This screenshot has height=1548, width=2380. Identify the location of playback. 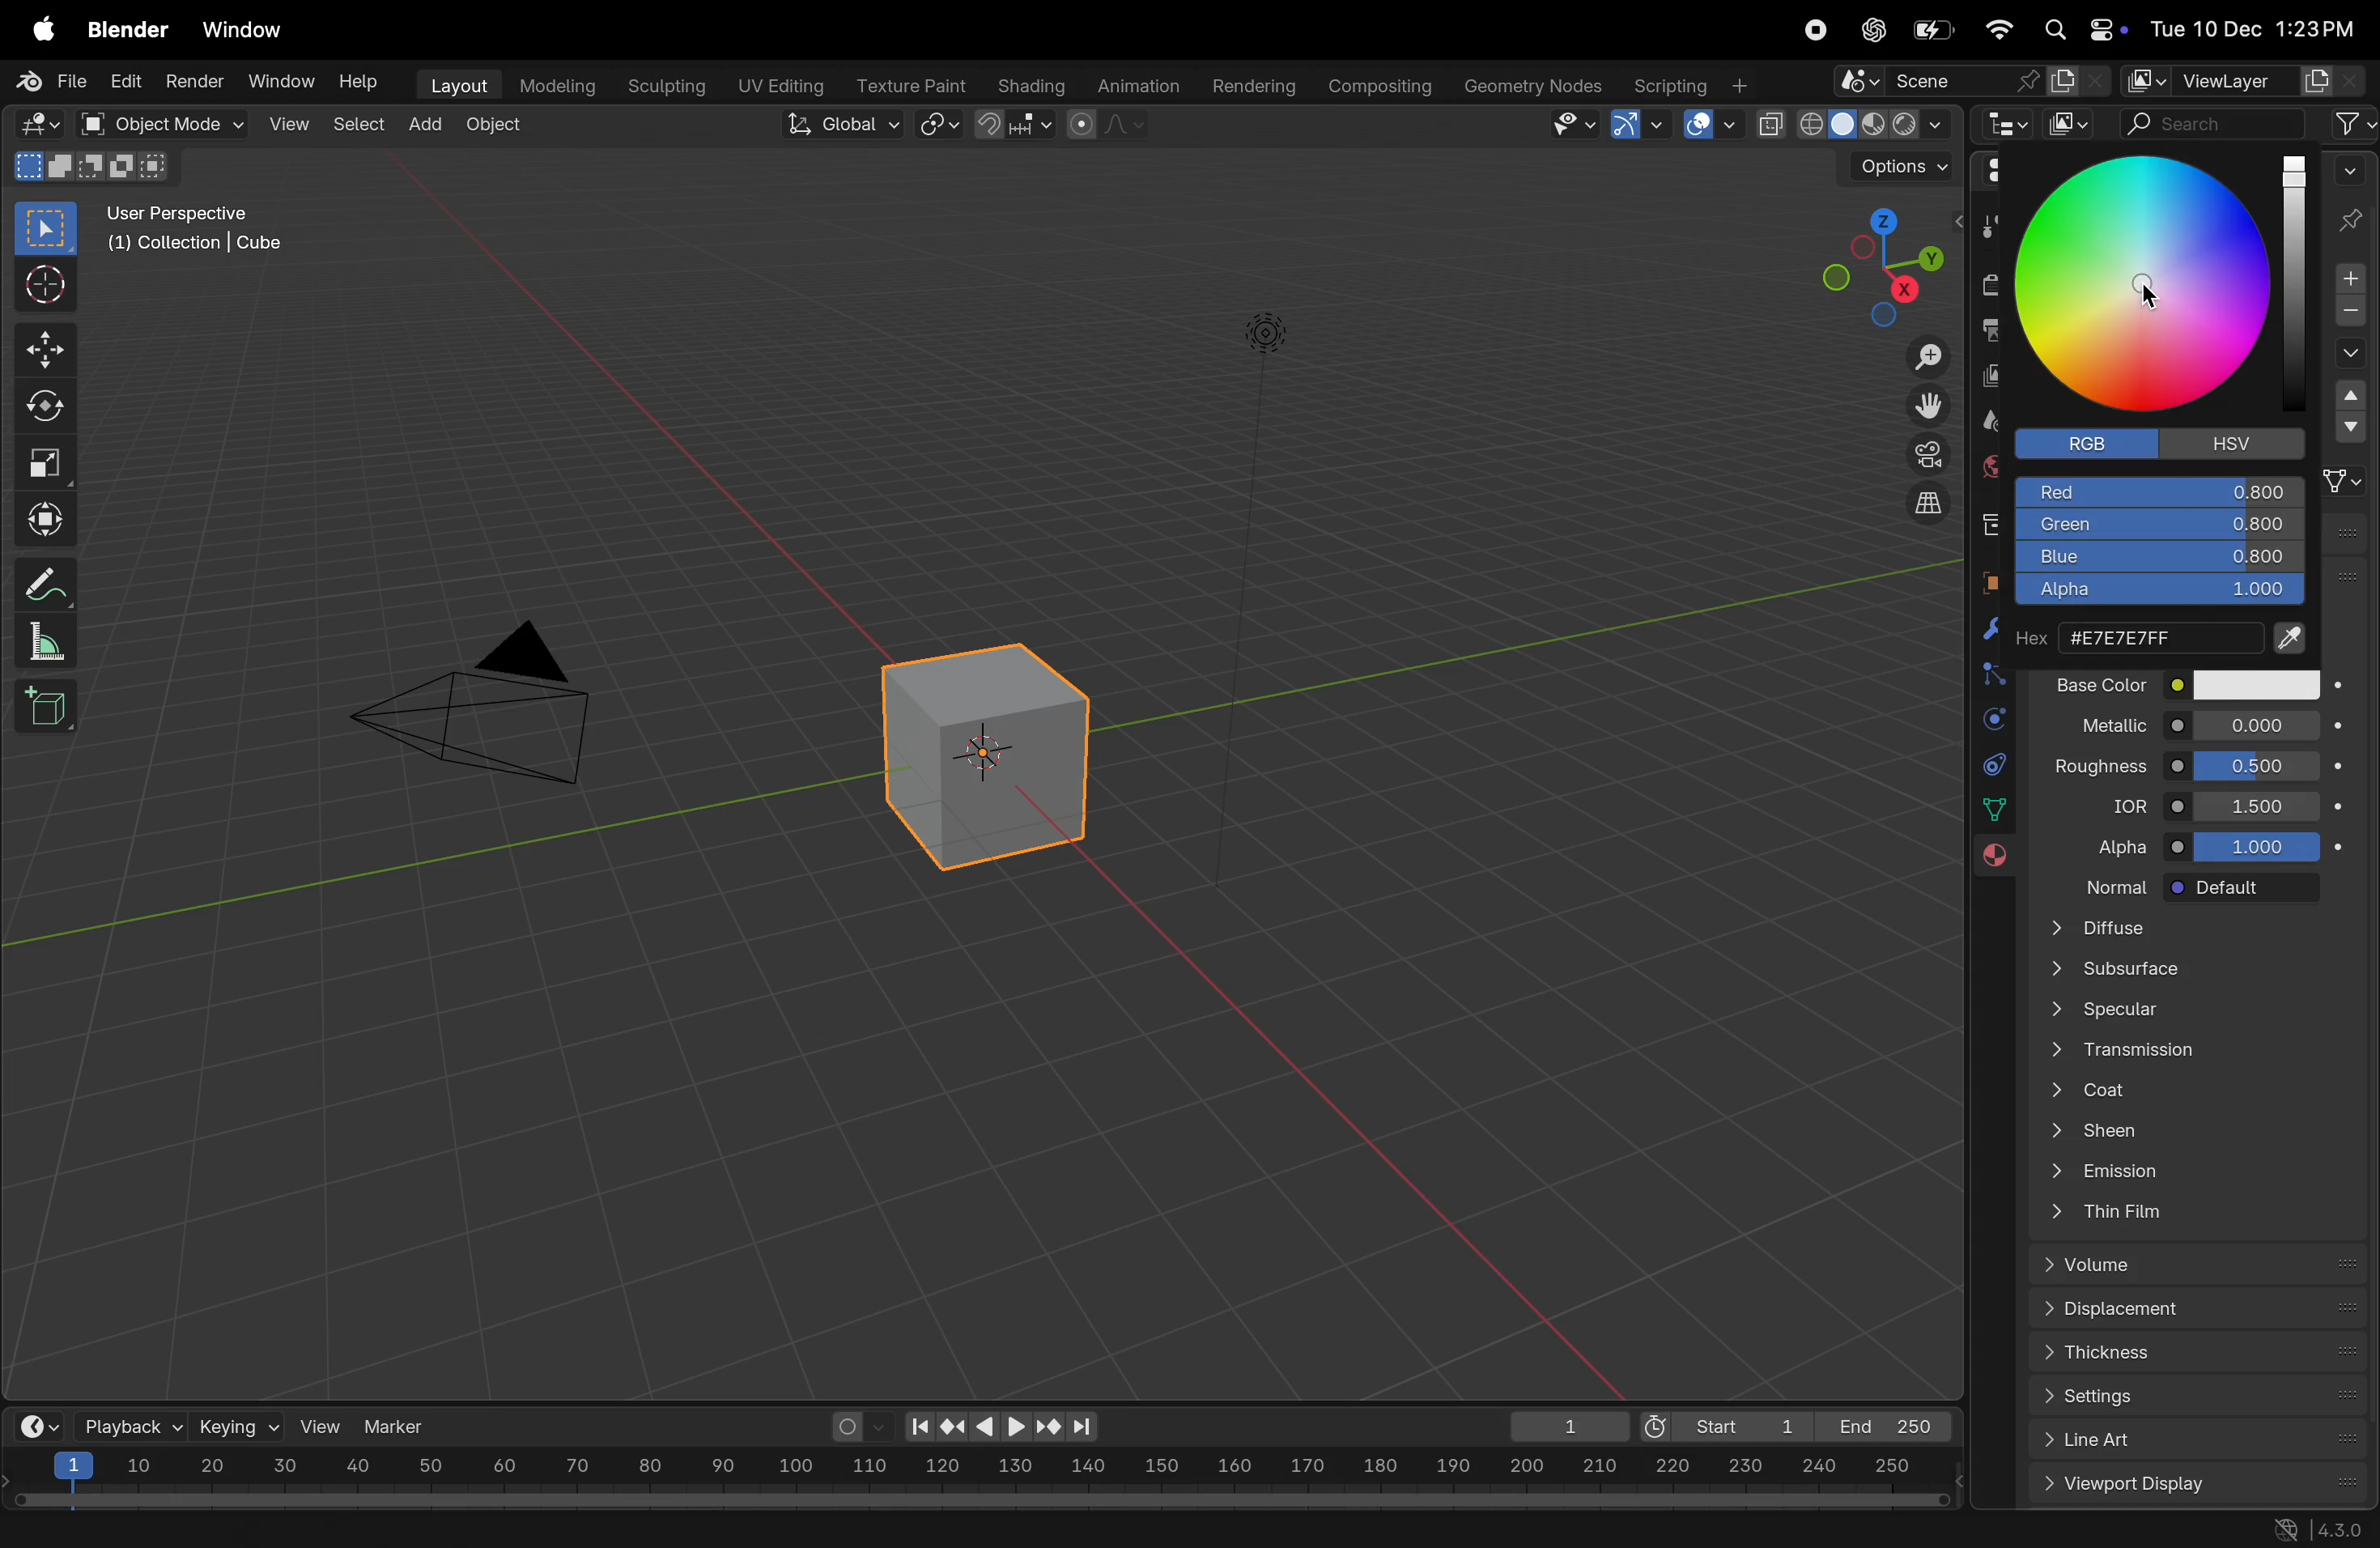
(128, 1425).